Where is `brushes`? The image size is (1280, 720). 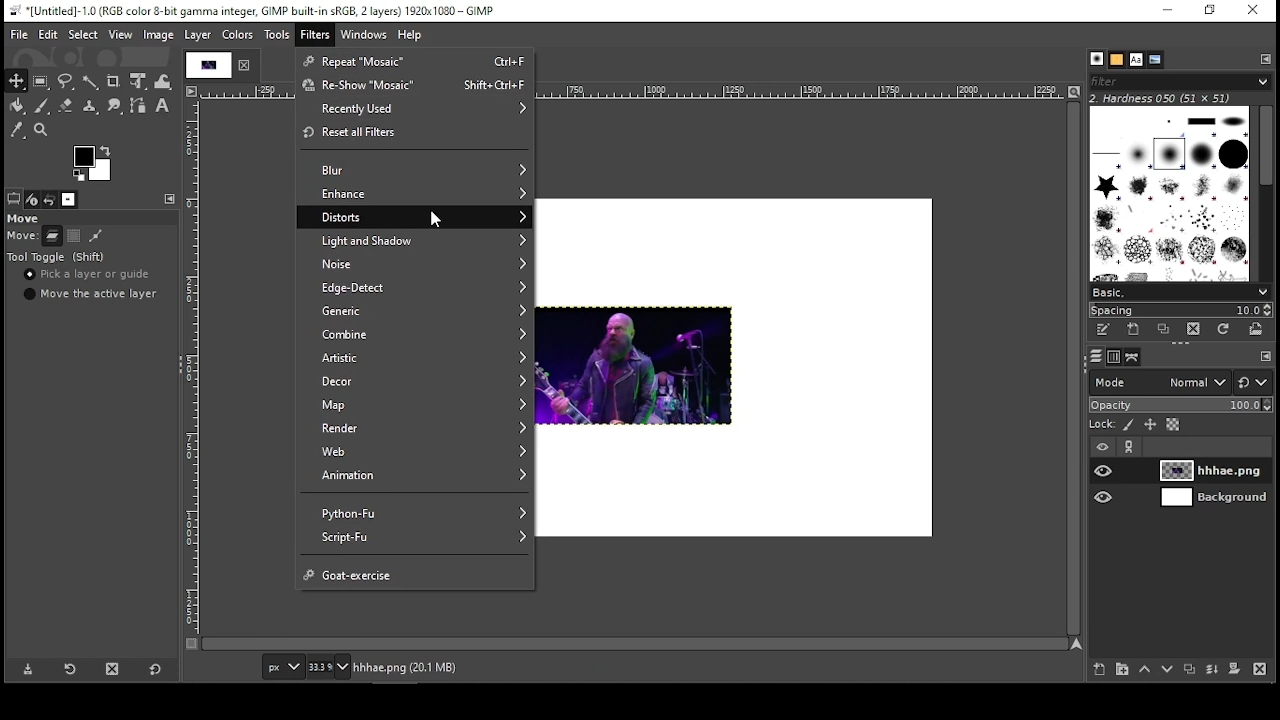 brushes is located at coordinates (1097, 59).